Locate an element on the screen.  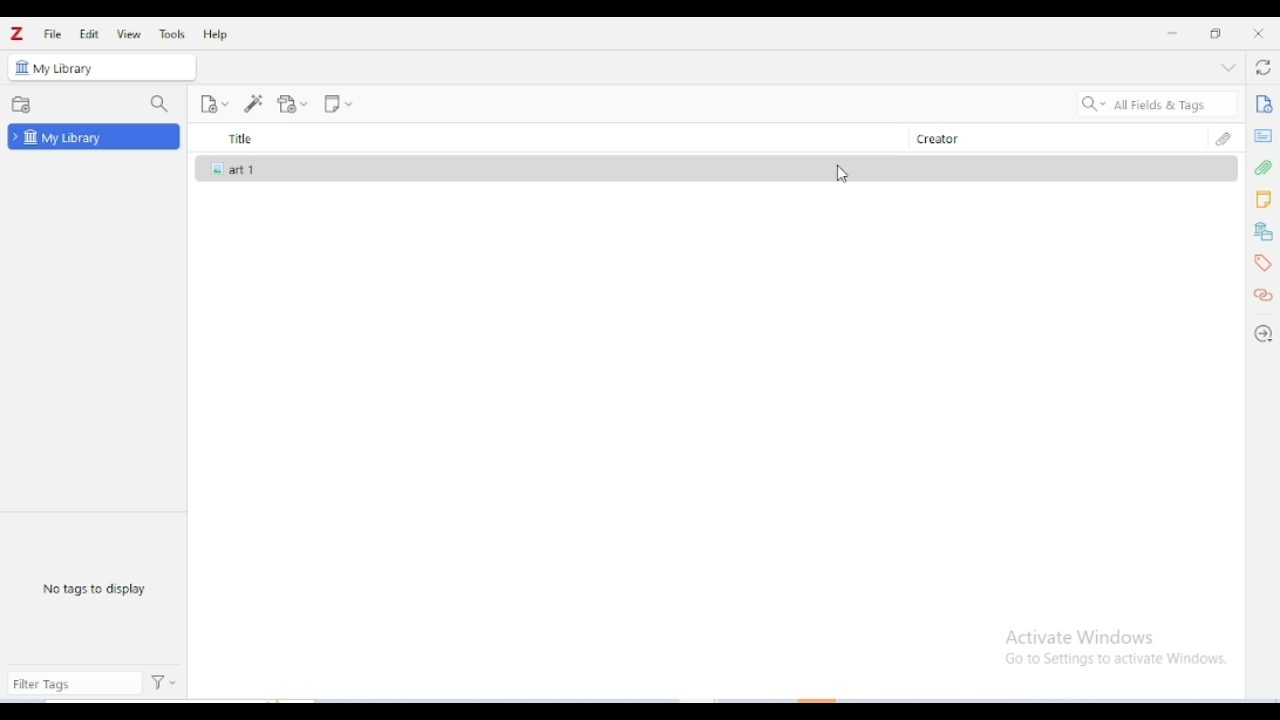
filter collections is located at coordinates (160, 105).